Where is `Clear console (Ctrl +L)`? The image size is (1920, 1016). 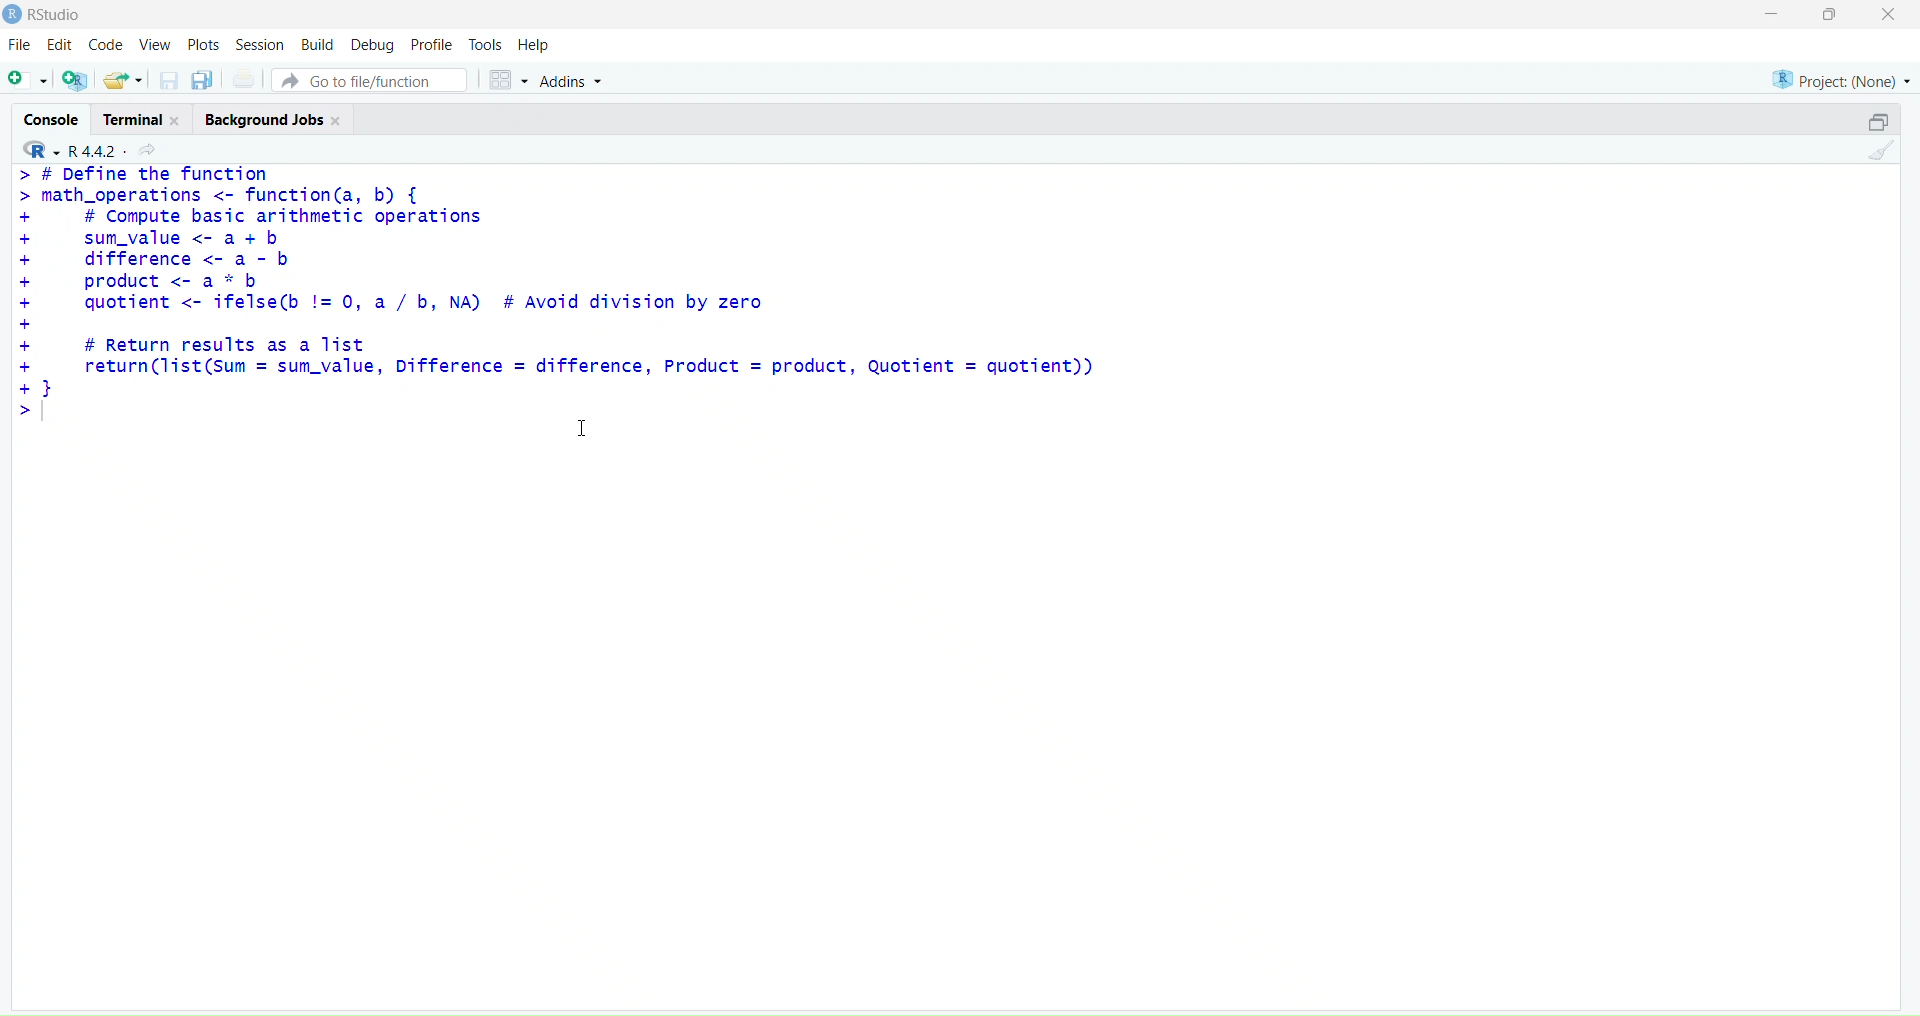 Clear console (Ctrl +L) is located at coordinates (1877, 155).